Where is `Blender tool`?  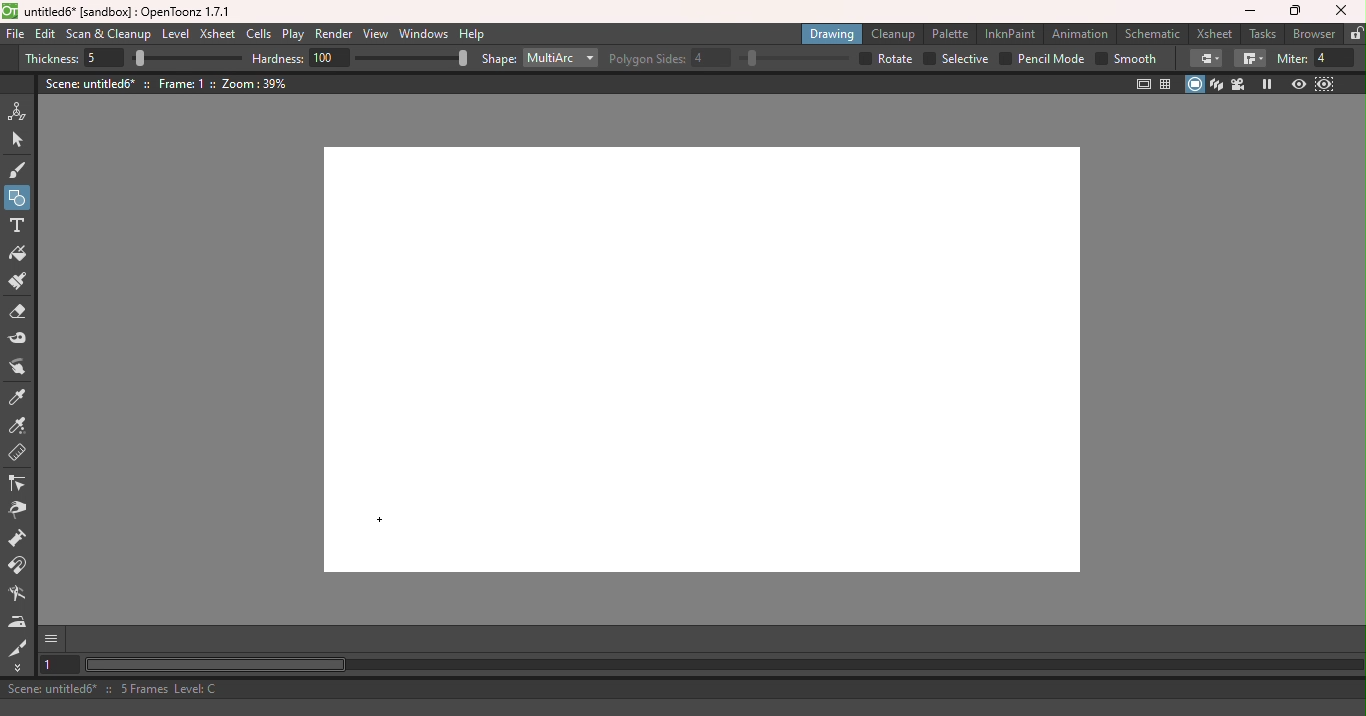 Blender tool is located at coordinates (17, 595).